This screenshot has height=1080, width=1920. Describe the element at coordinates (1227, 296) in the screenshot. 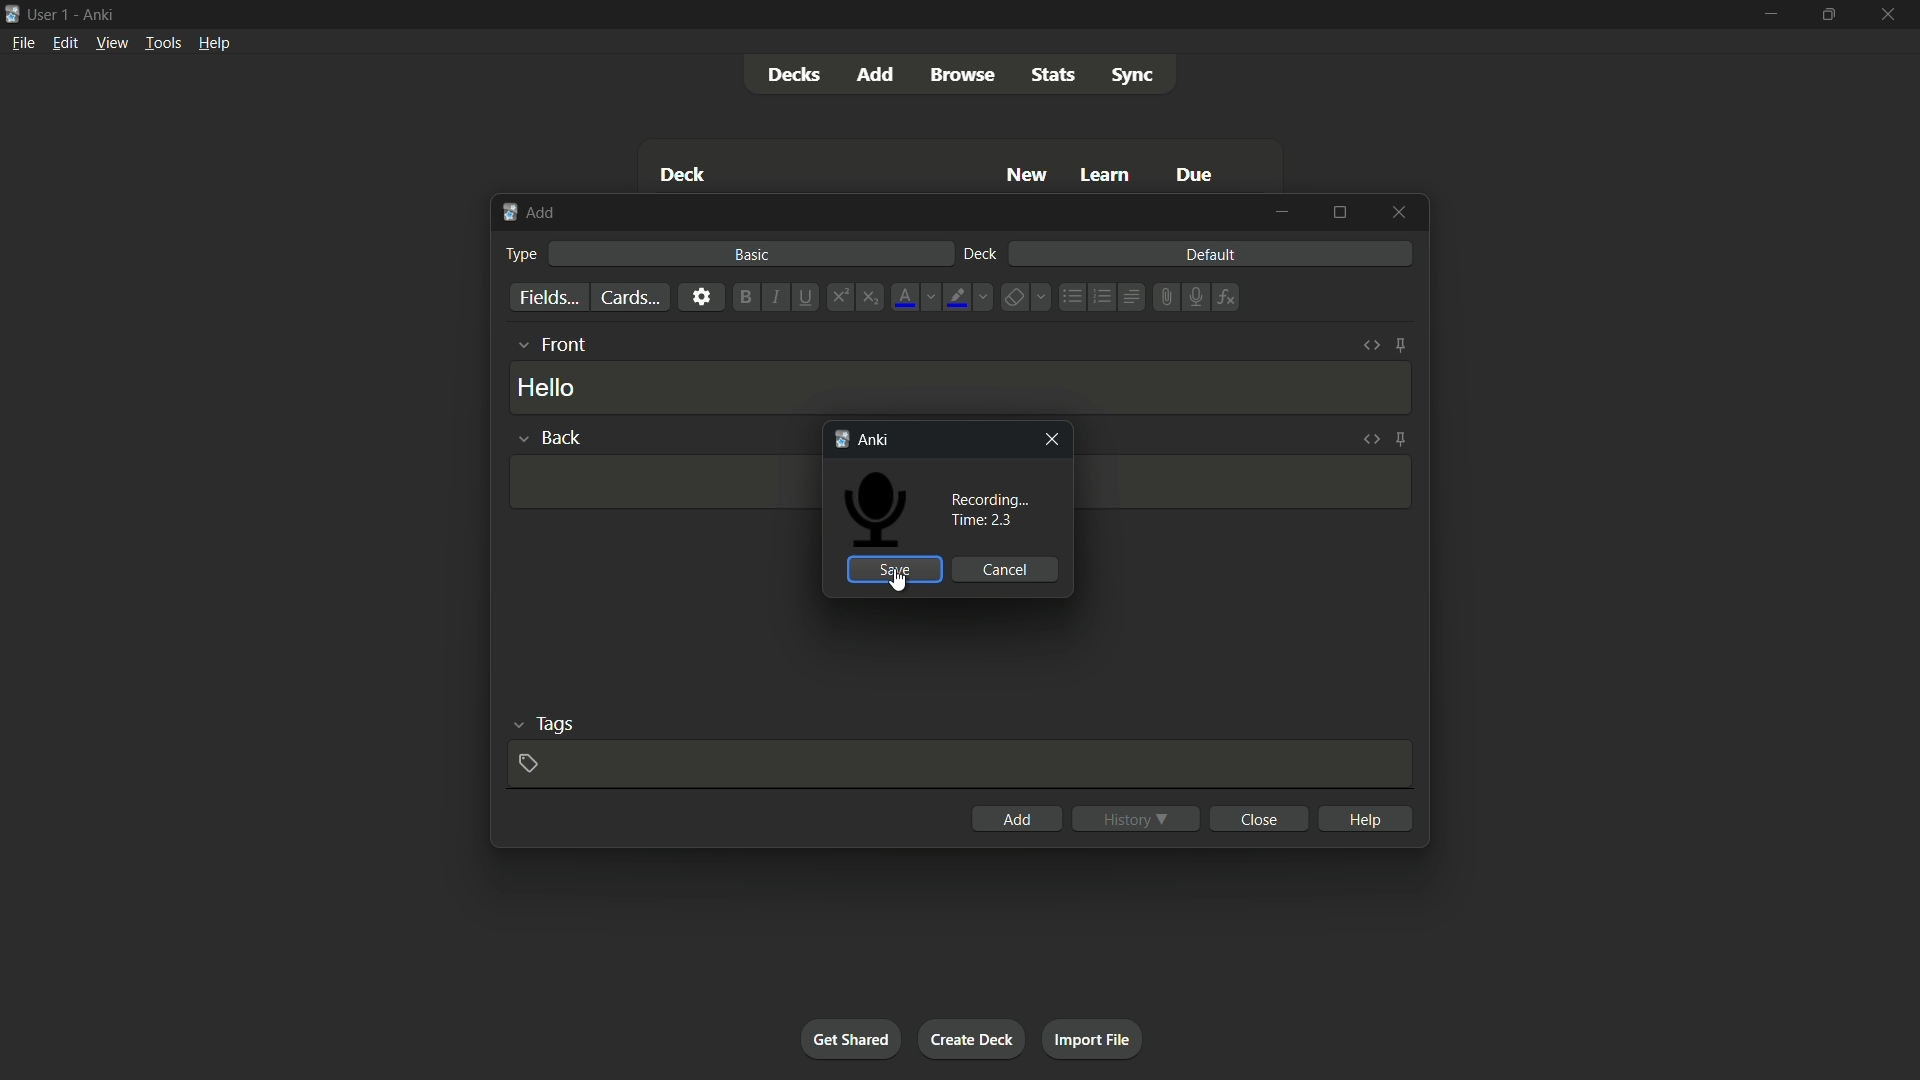

I see `equation` at that location.